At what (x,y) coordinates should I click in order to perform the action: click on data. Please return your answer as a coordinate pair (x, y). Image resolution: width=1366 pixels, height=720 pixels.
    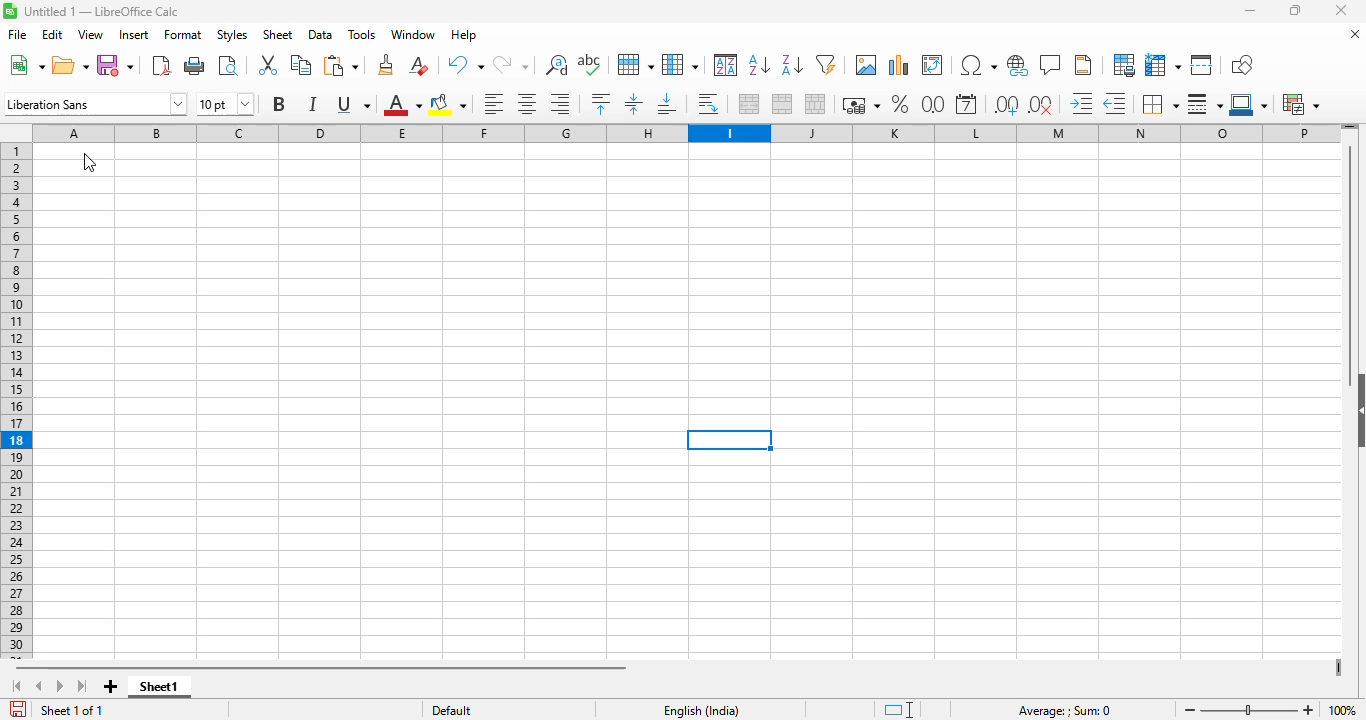
    Looking at the image, I should click on (321, 34).